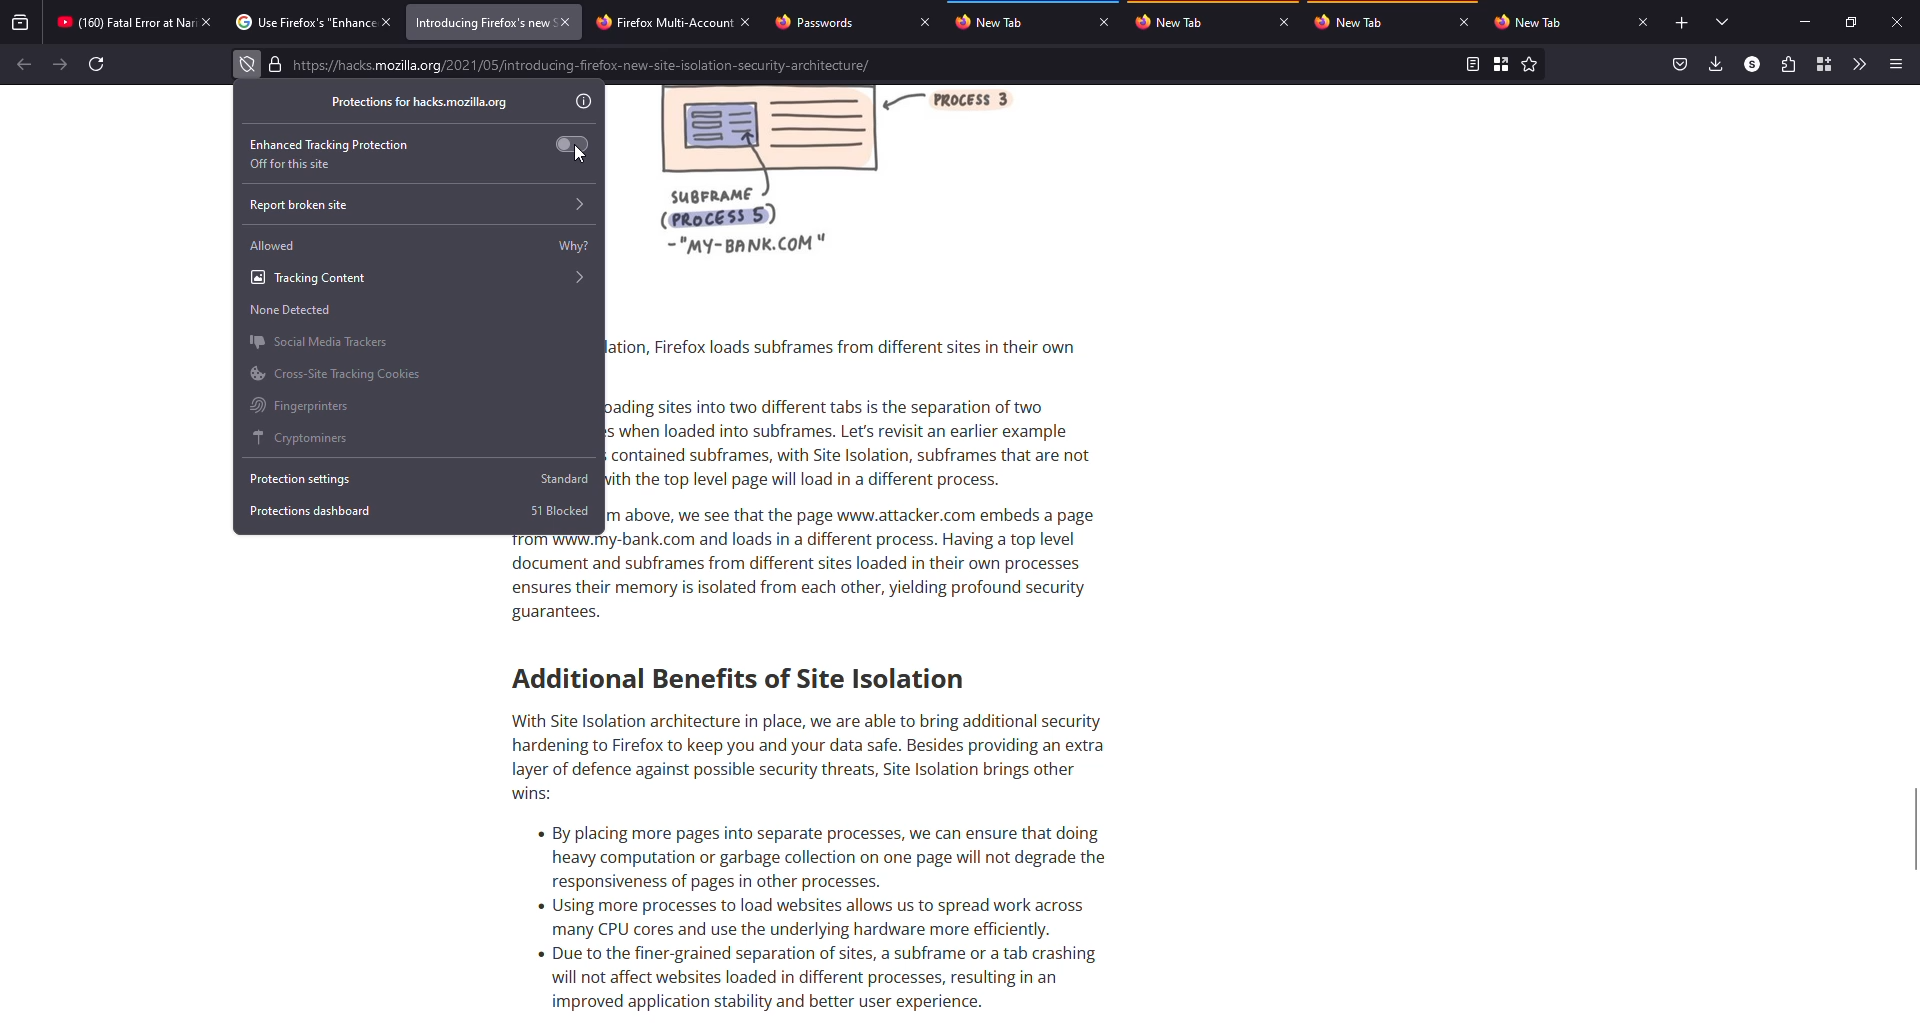 Image resolution: width=1920 pixels, height=1030 pixels. I want to click on open site in container, so click(1502, 65).